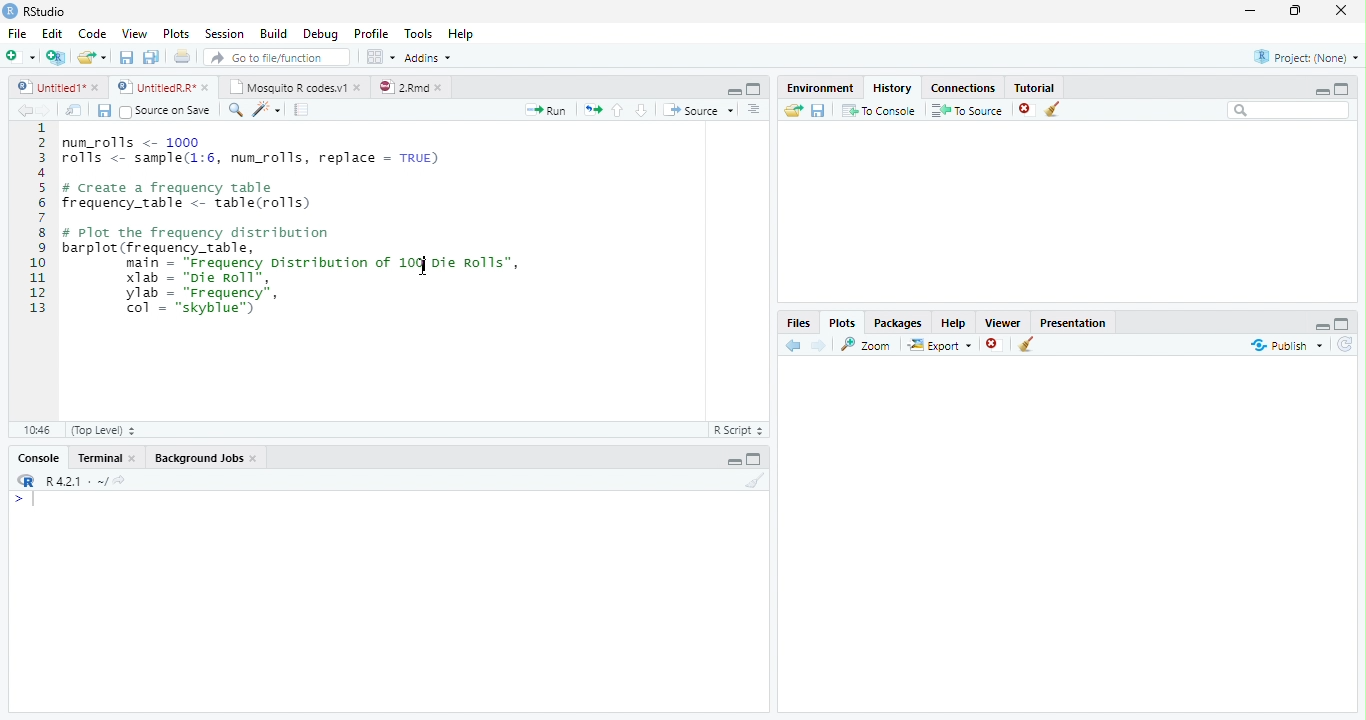 This screenshot has width=1366, height=720. I want to click on Connections., so click(963, 87).